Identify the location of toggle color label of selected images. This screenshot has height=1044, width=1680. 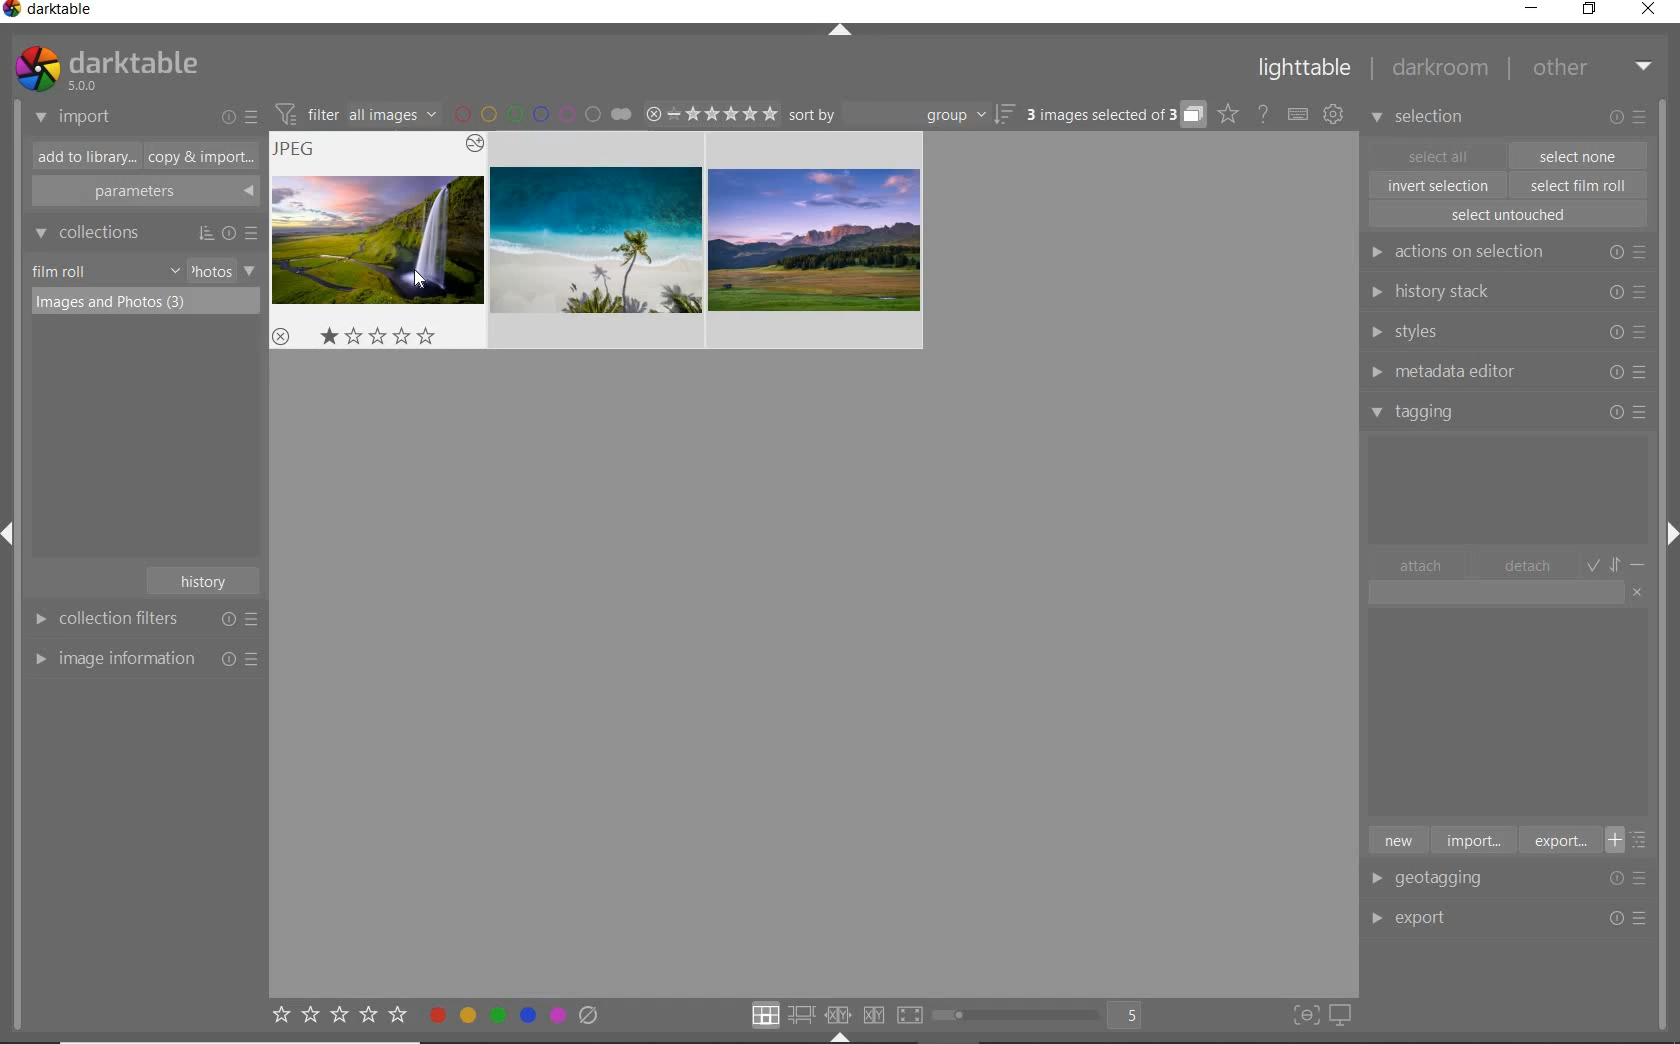
(515, 1014).